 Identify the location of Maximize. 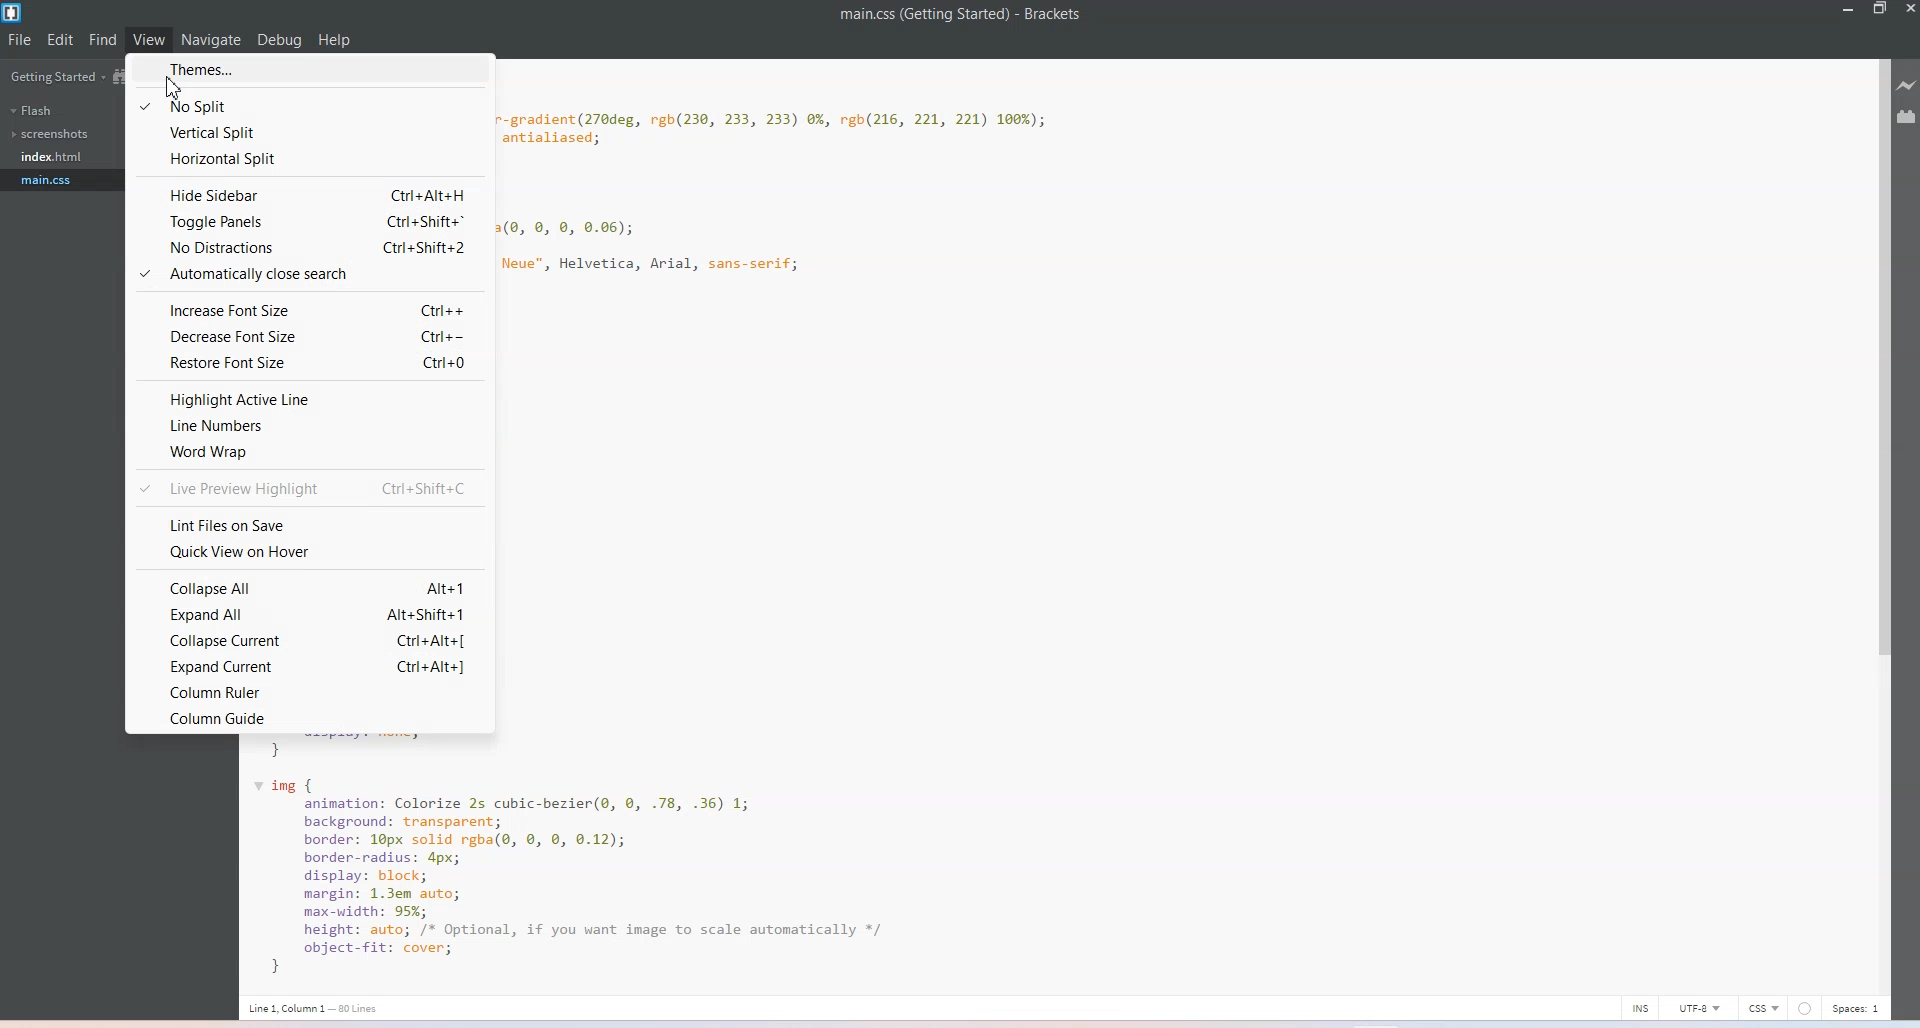
(1880, 9).